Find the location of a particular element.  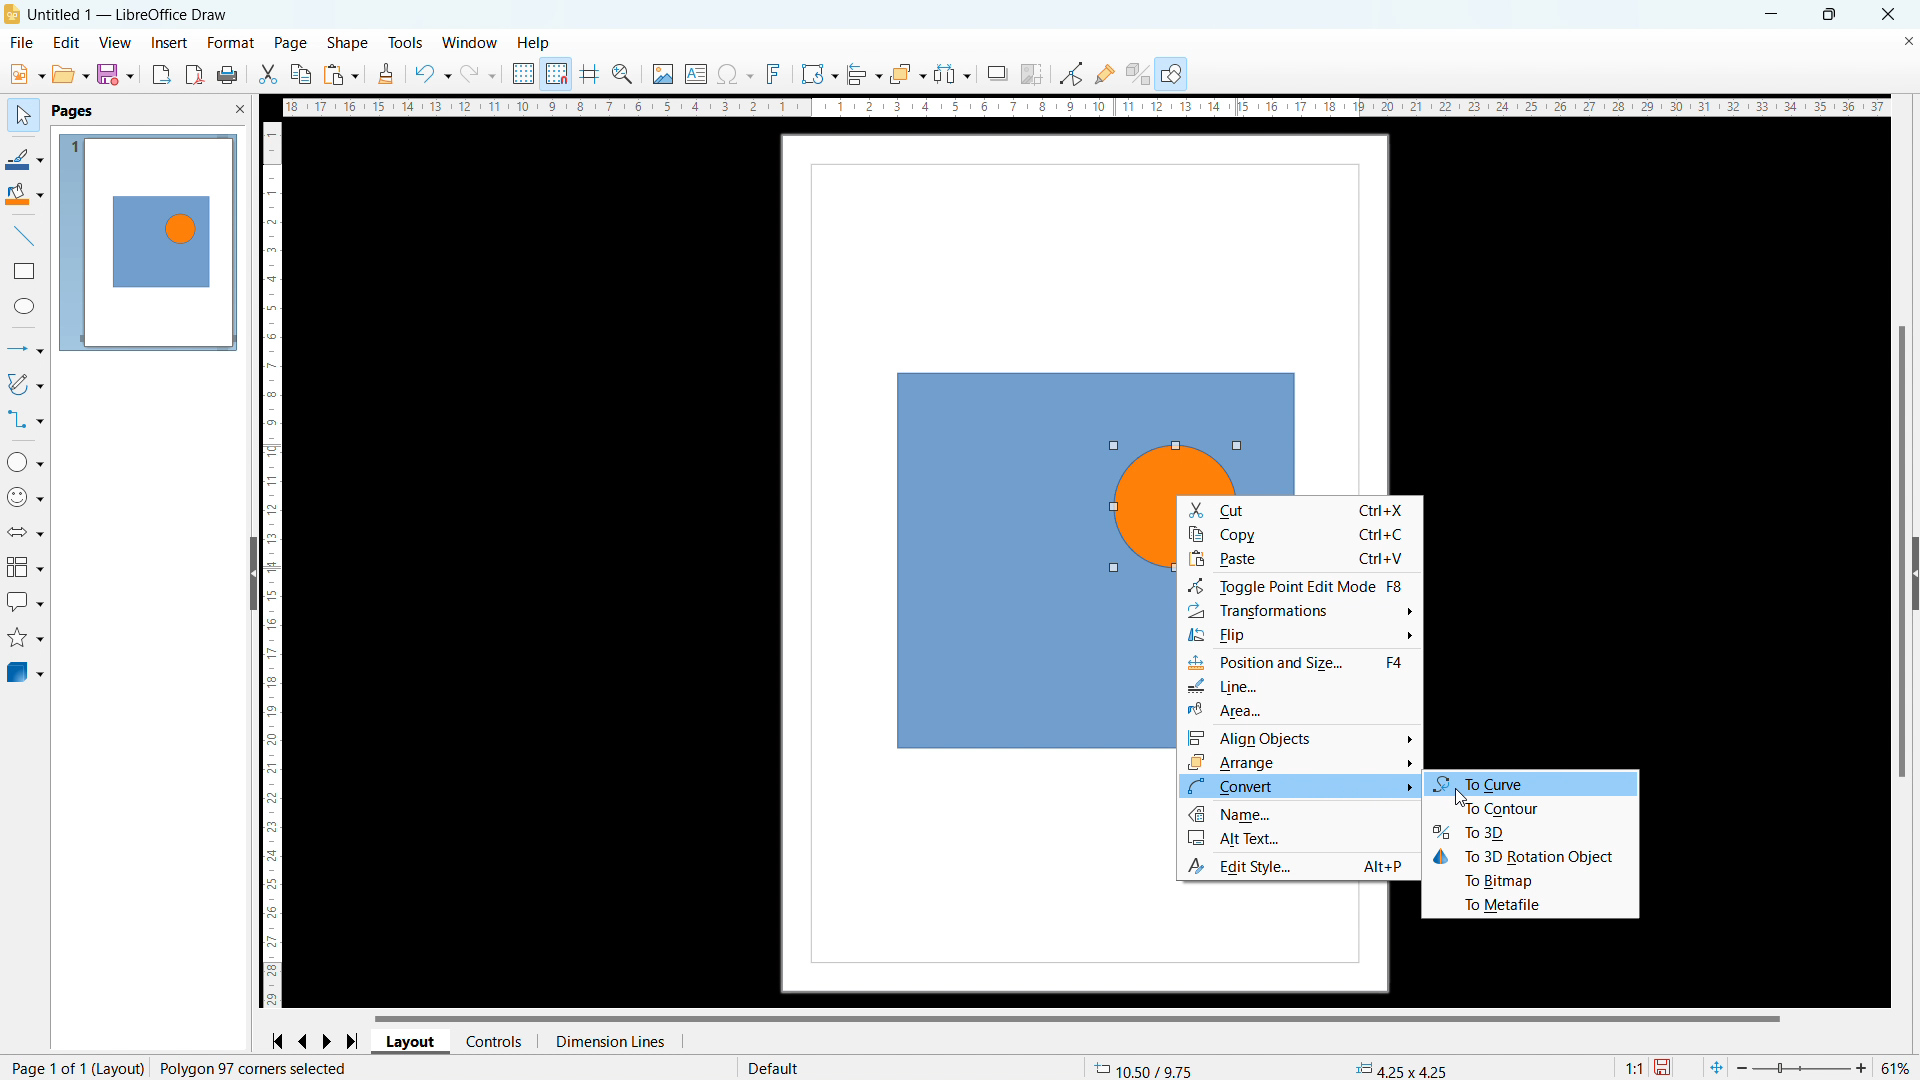

vertical scrollbar is located at coordinates (1906, 552).